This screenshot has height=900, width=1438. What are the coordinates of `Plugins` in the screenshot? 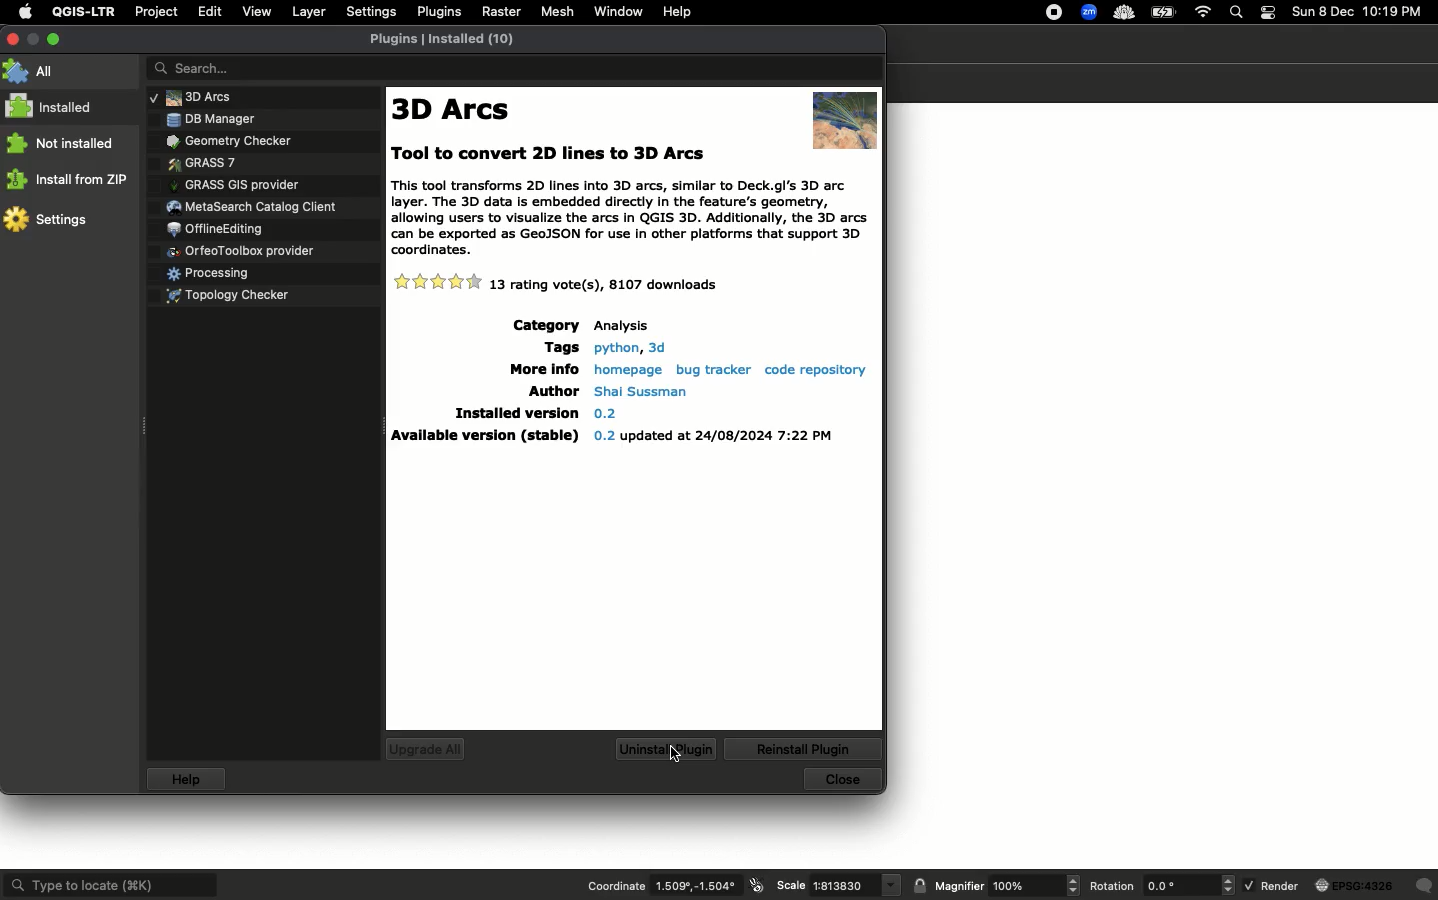 It's located at (224, 138).